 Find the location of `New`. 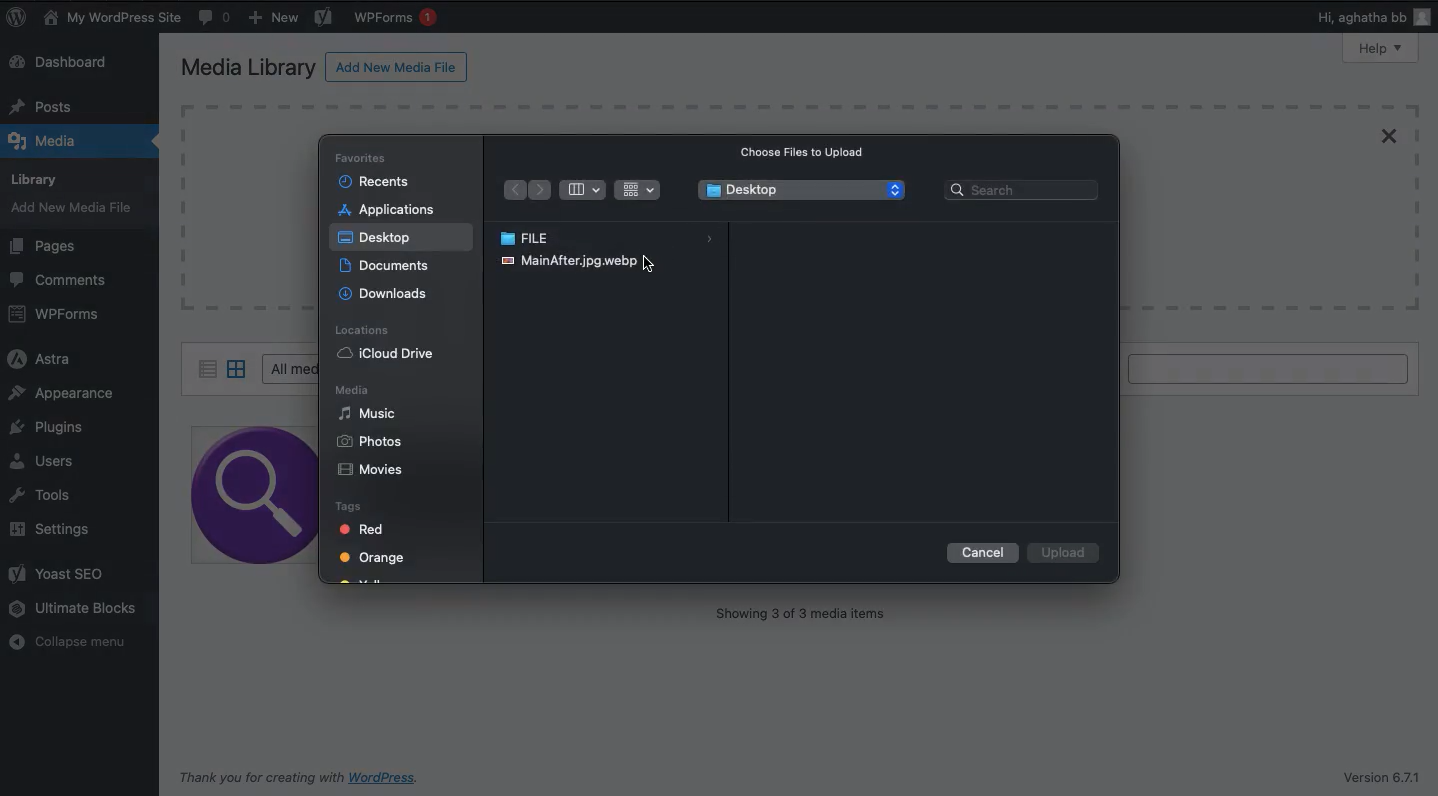

New is located at coordinates (275, 20).